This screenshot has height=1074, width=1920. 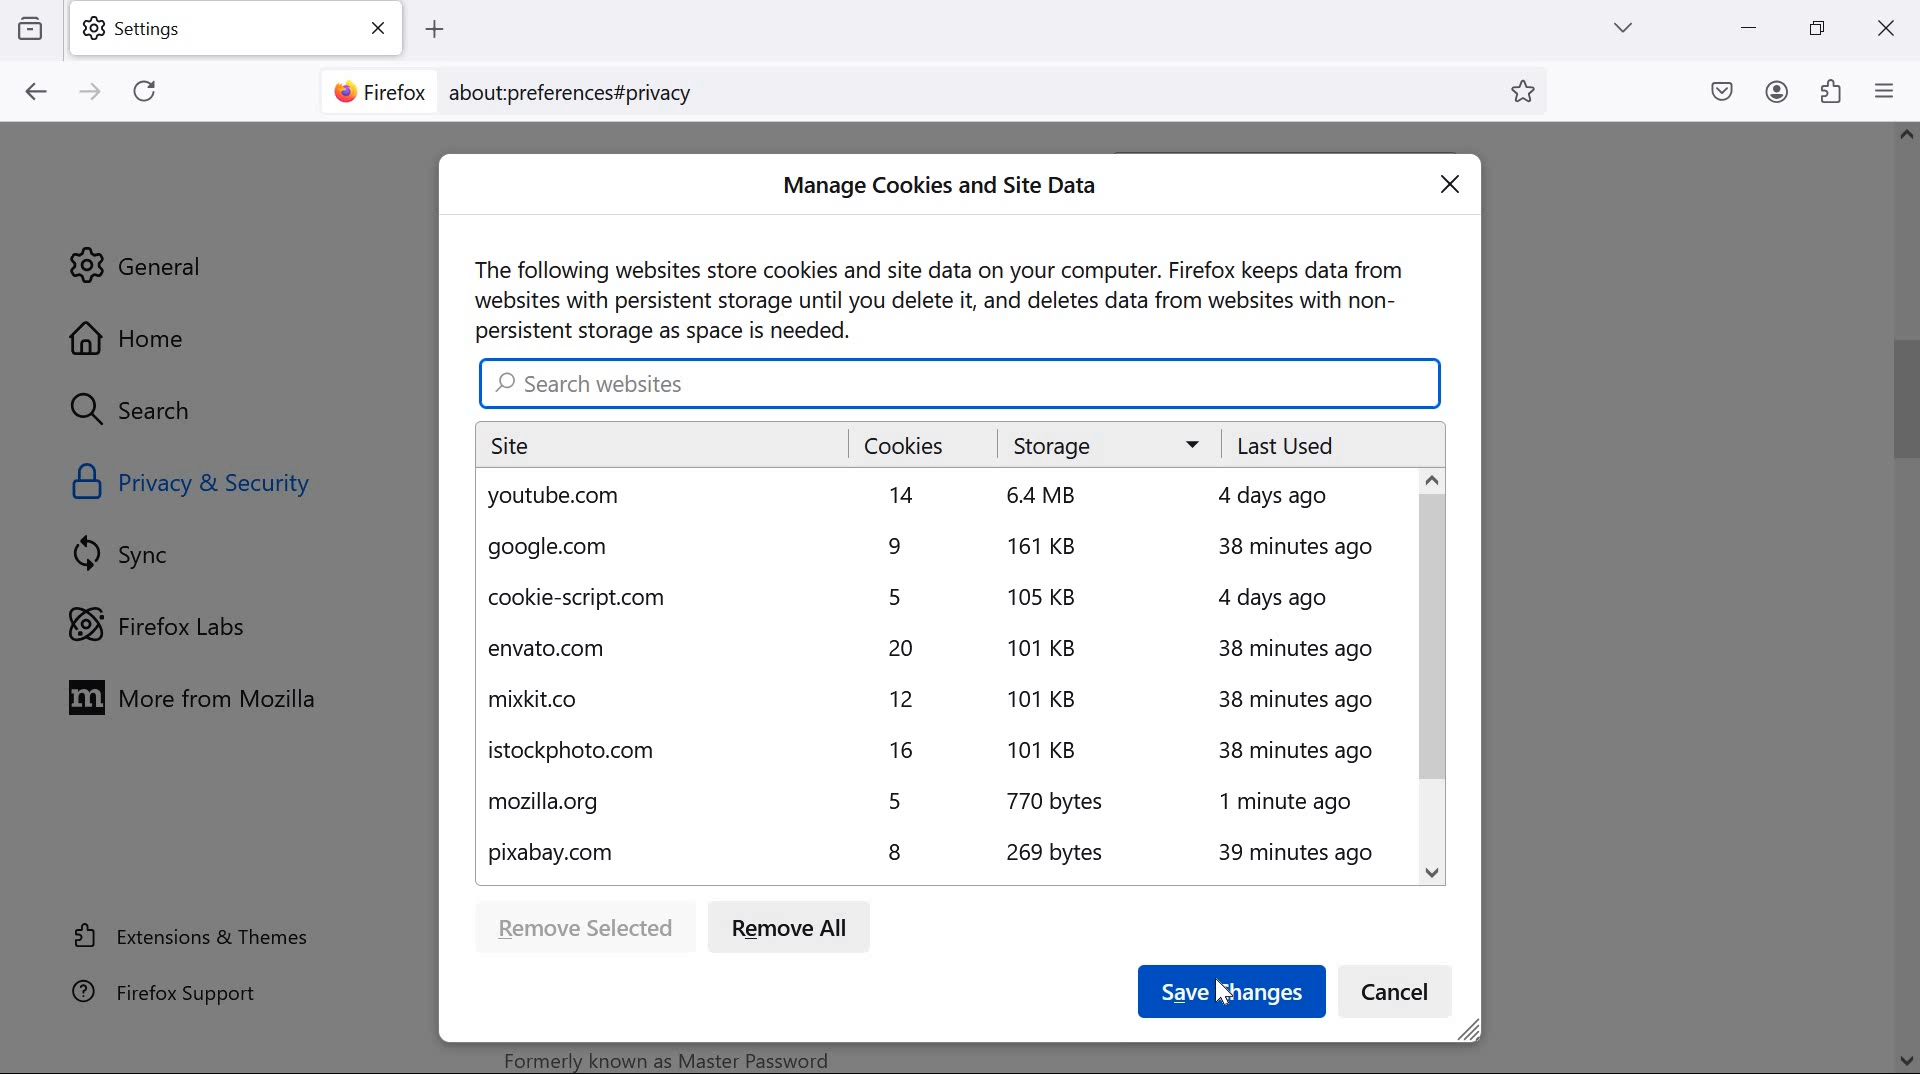 What do you see at coordinates (1889, 90) in the screenshot?
I see `open application menu` at bounding box center [1889, 90].